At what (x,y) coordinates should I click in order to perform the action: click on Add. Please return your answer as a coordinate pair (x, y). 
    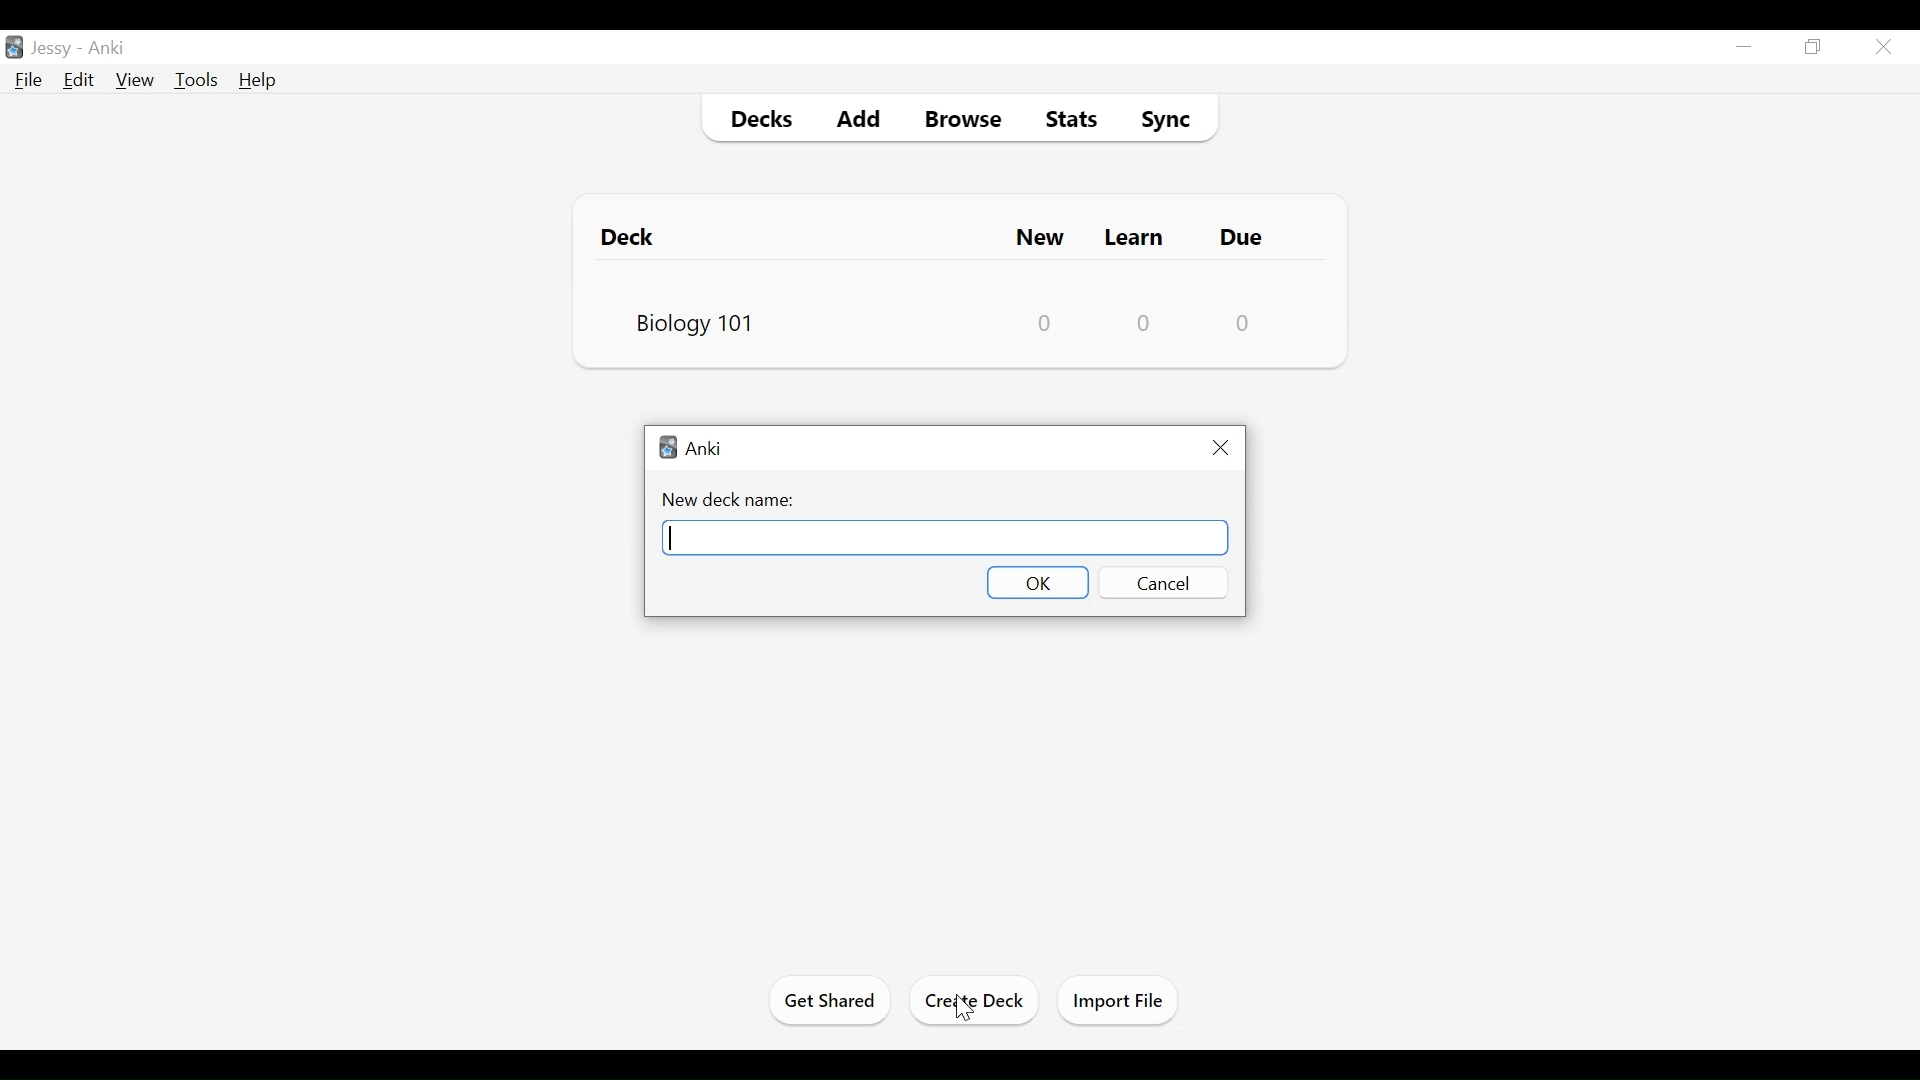
    Looking at the image, I should click on (857, 116).